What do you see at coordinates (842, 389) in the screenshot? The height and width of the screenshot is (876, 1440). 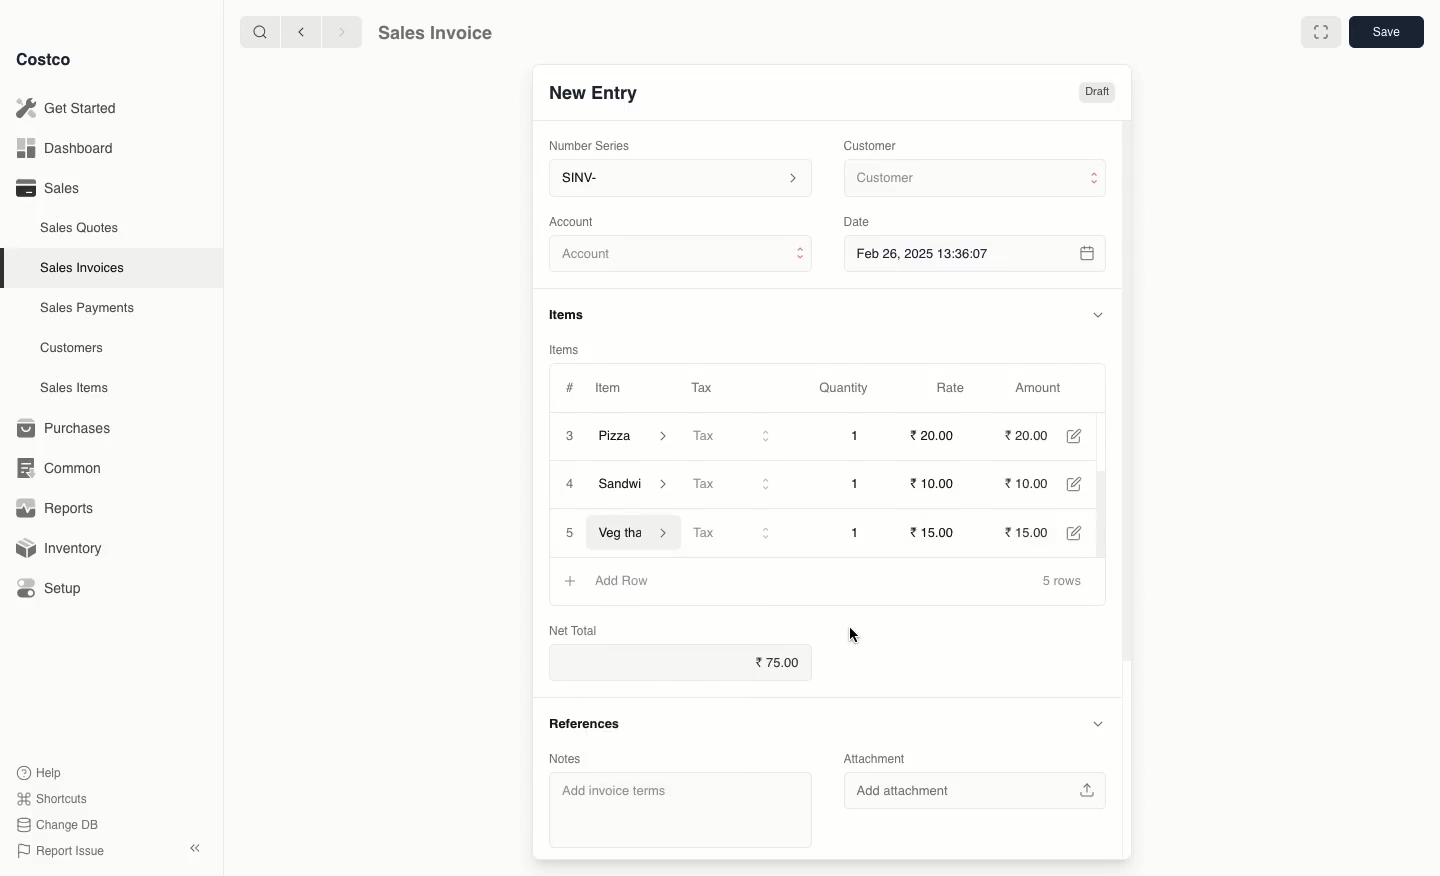 I see `Quantity` at bounding box center [842, 389].